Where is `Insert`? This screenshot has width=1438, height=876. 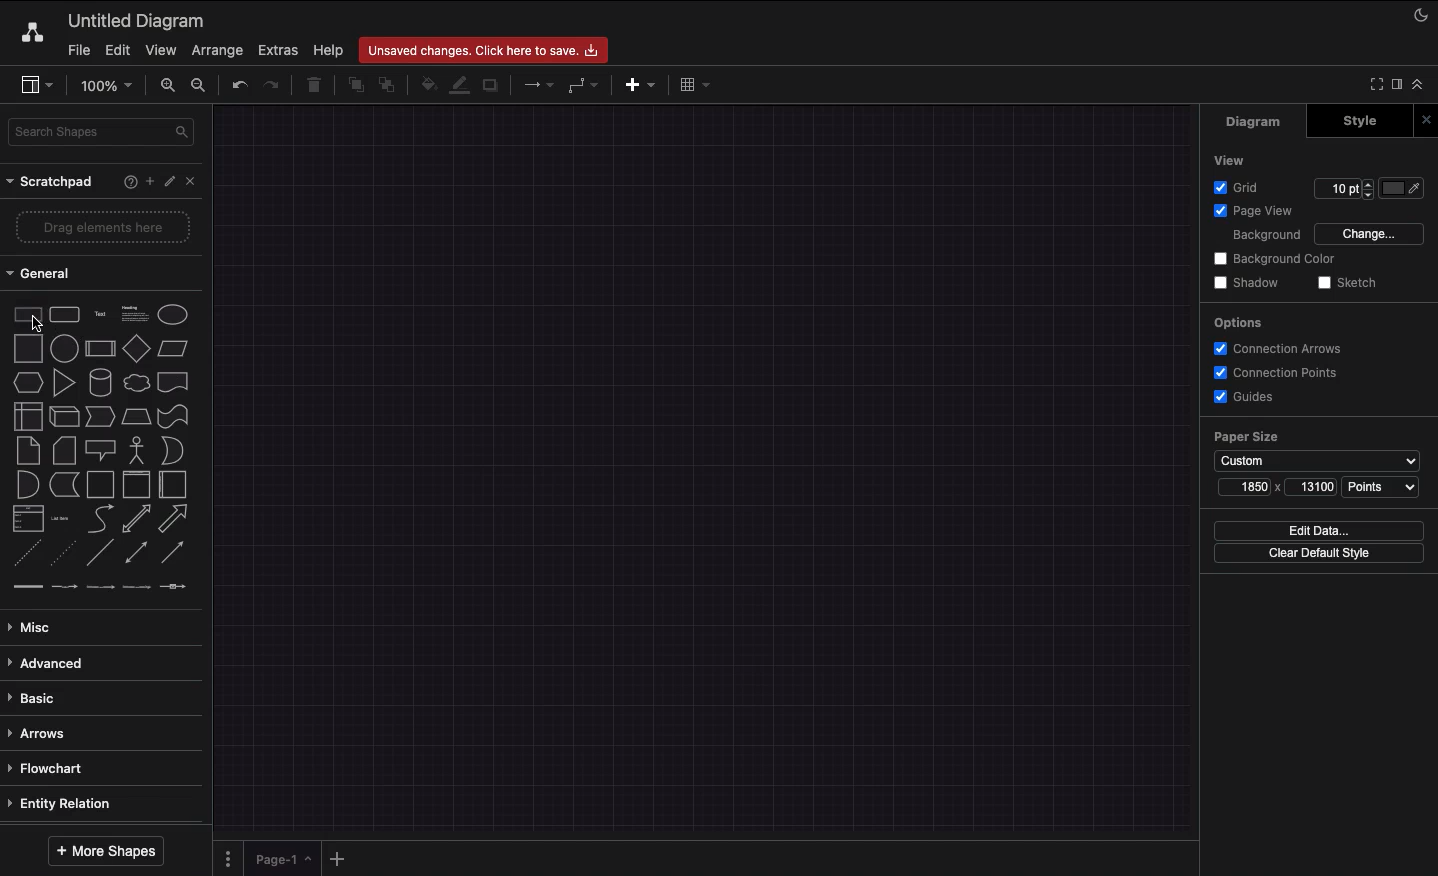 Insert is located at coordinates (639, 85).